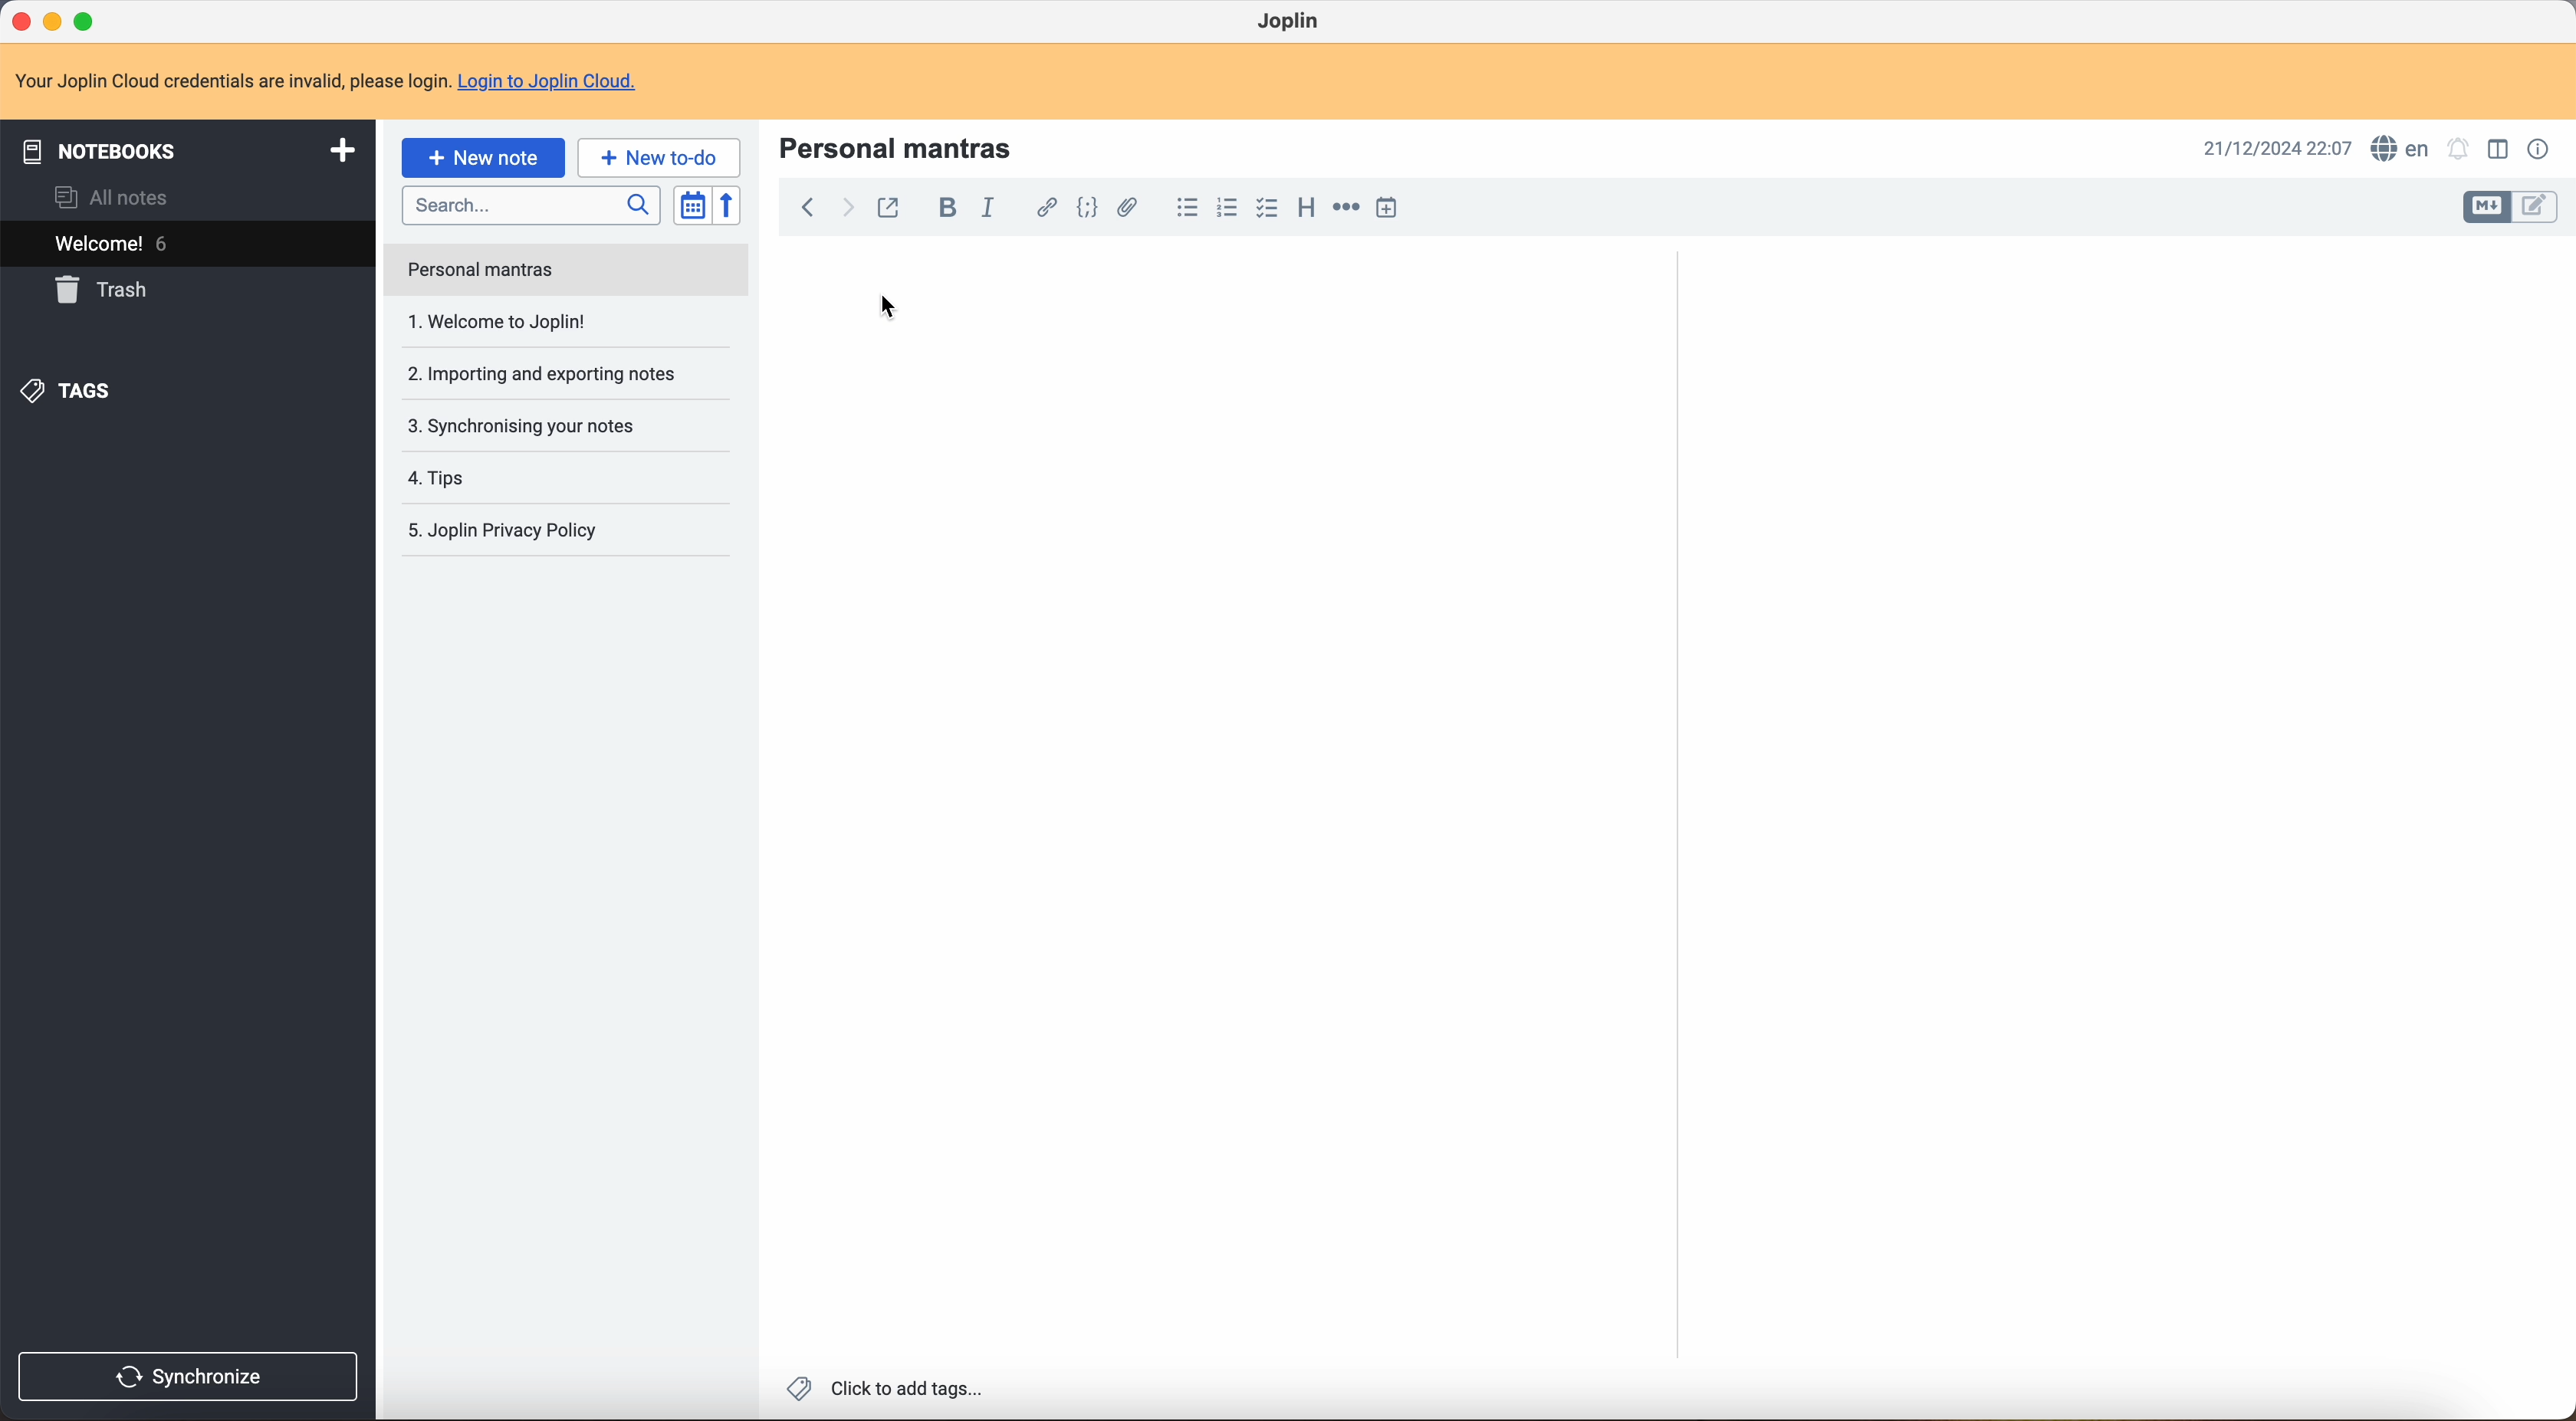 This screenshot has width=2576, height=1421. Describe the element at coordinates (509, 477) in the screenshot. I see `Joplin privacy policy` at that location.